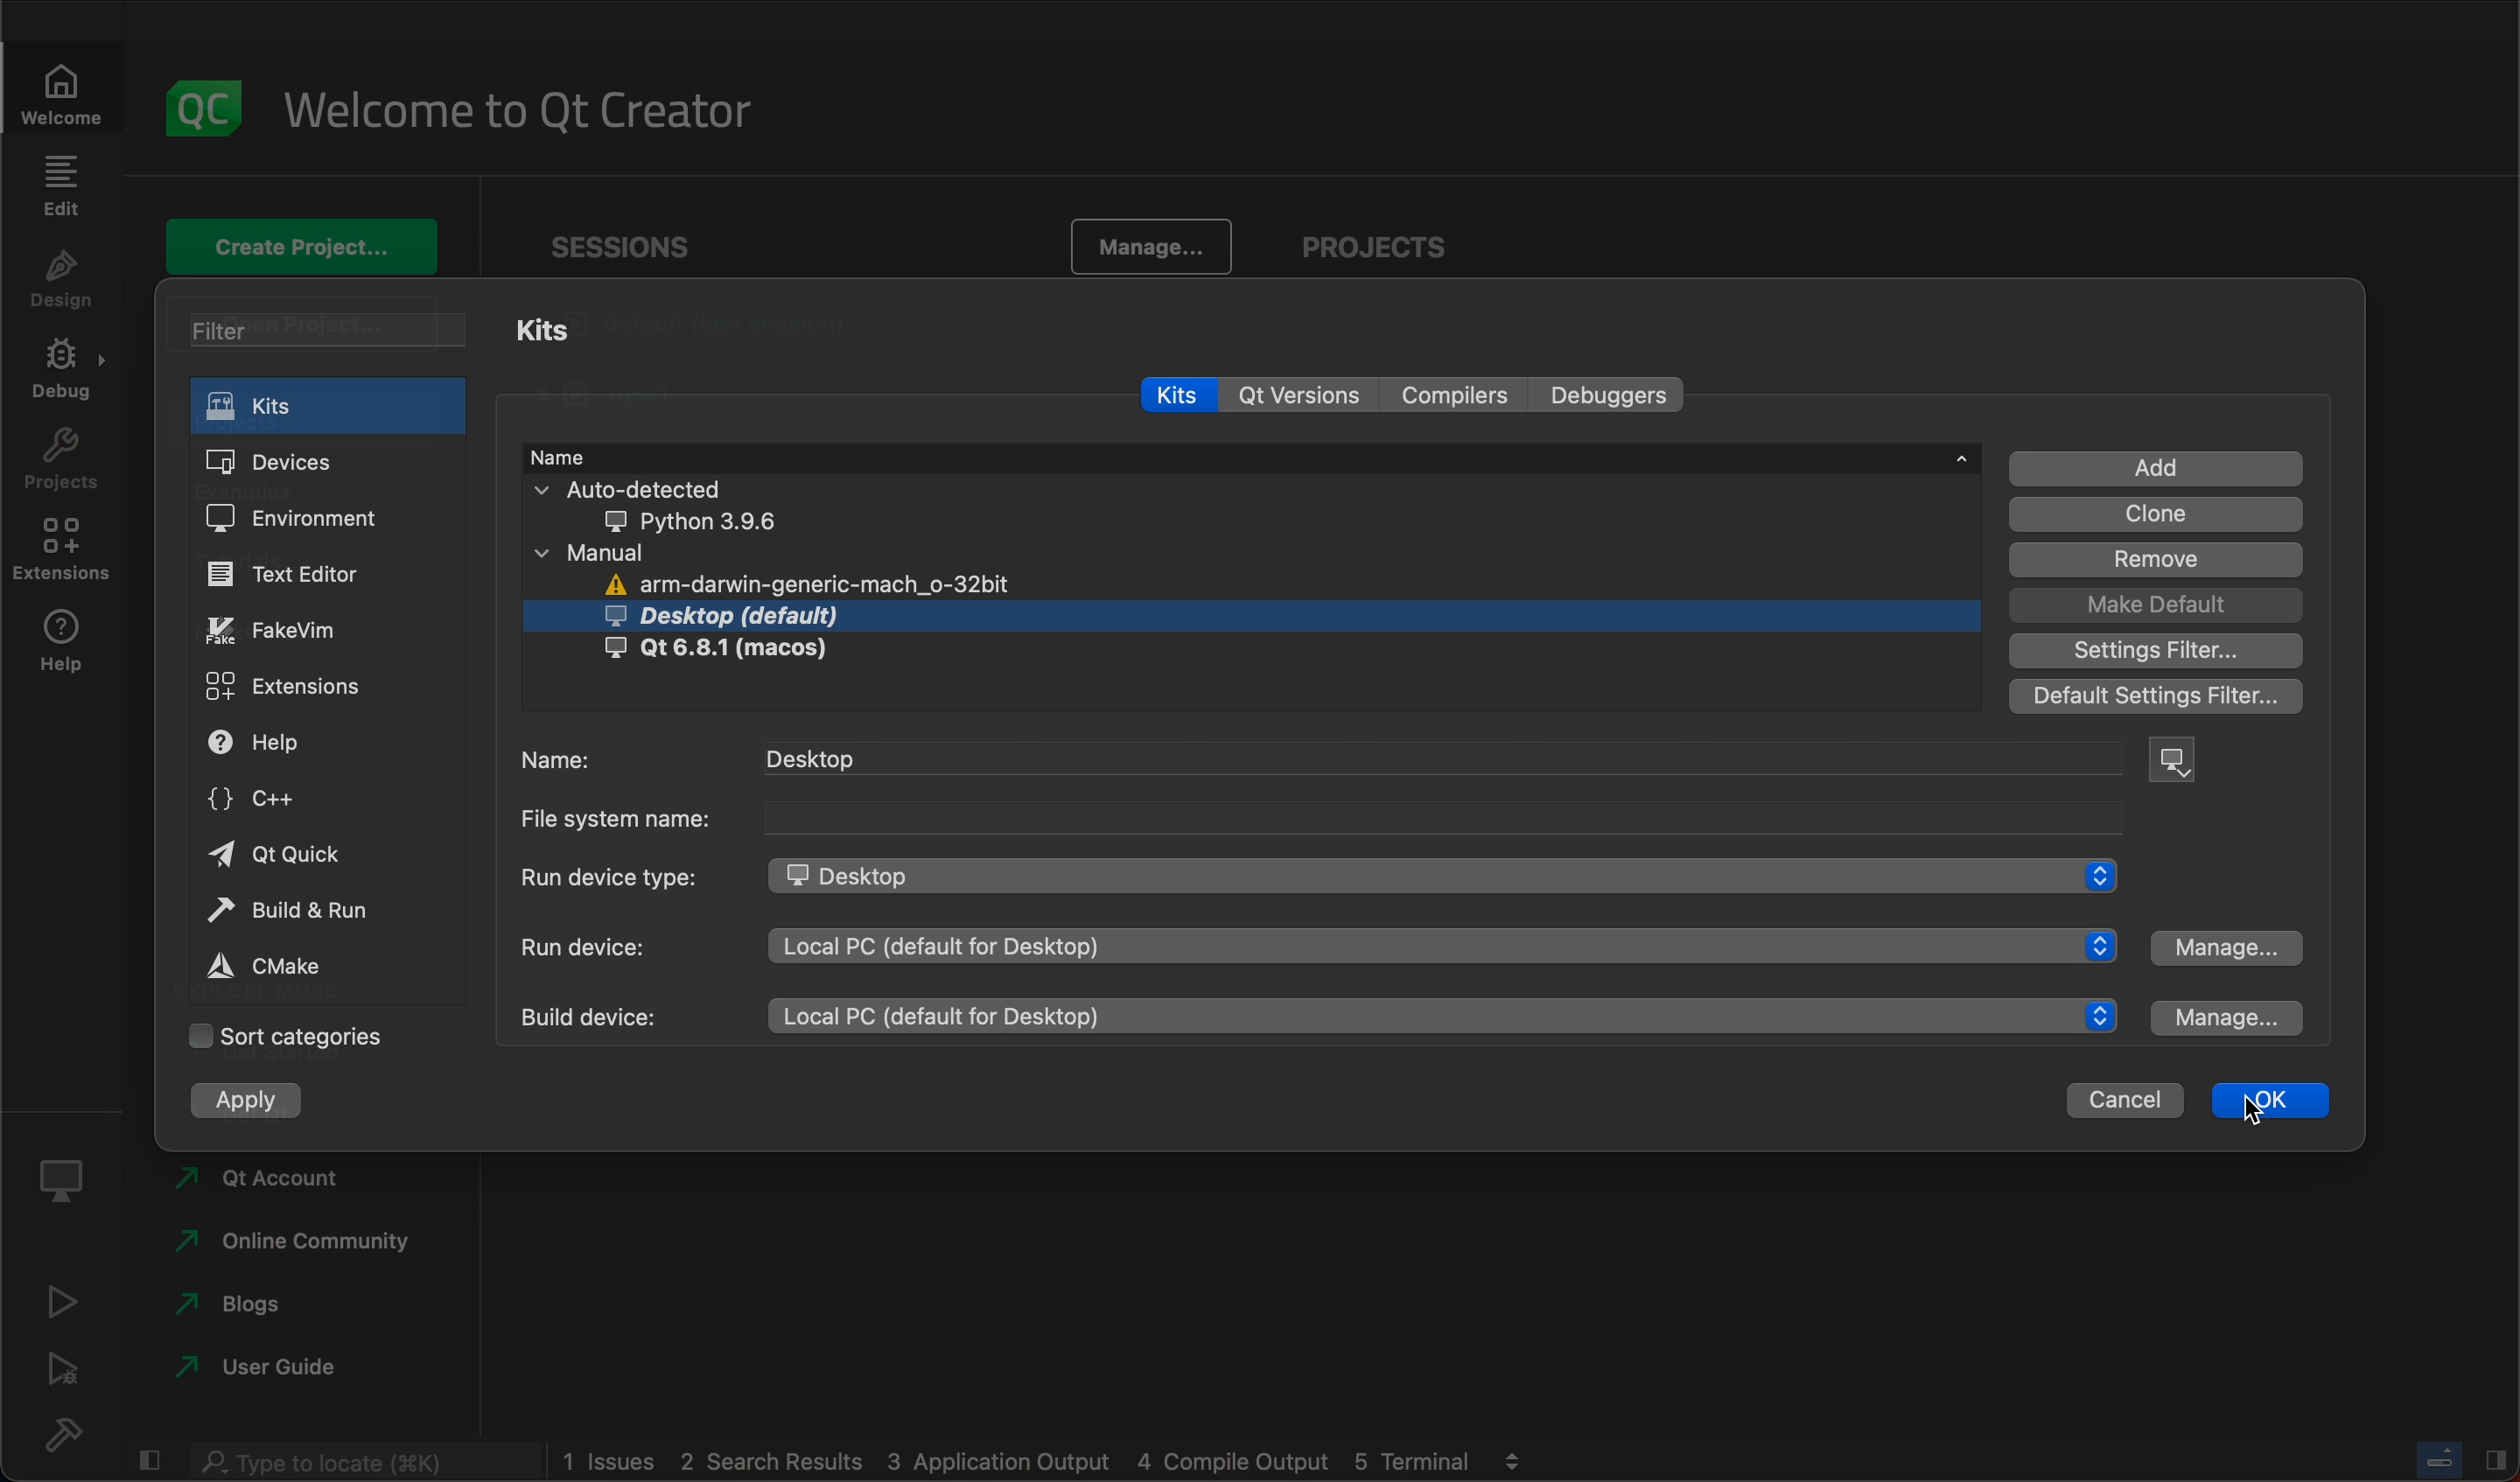 This screenshot has height=1482, width=2520. Describe the element at coordinates (64, 552) in the screenshot. I see `extensions` at that location.